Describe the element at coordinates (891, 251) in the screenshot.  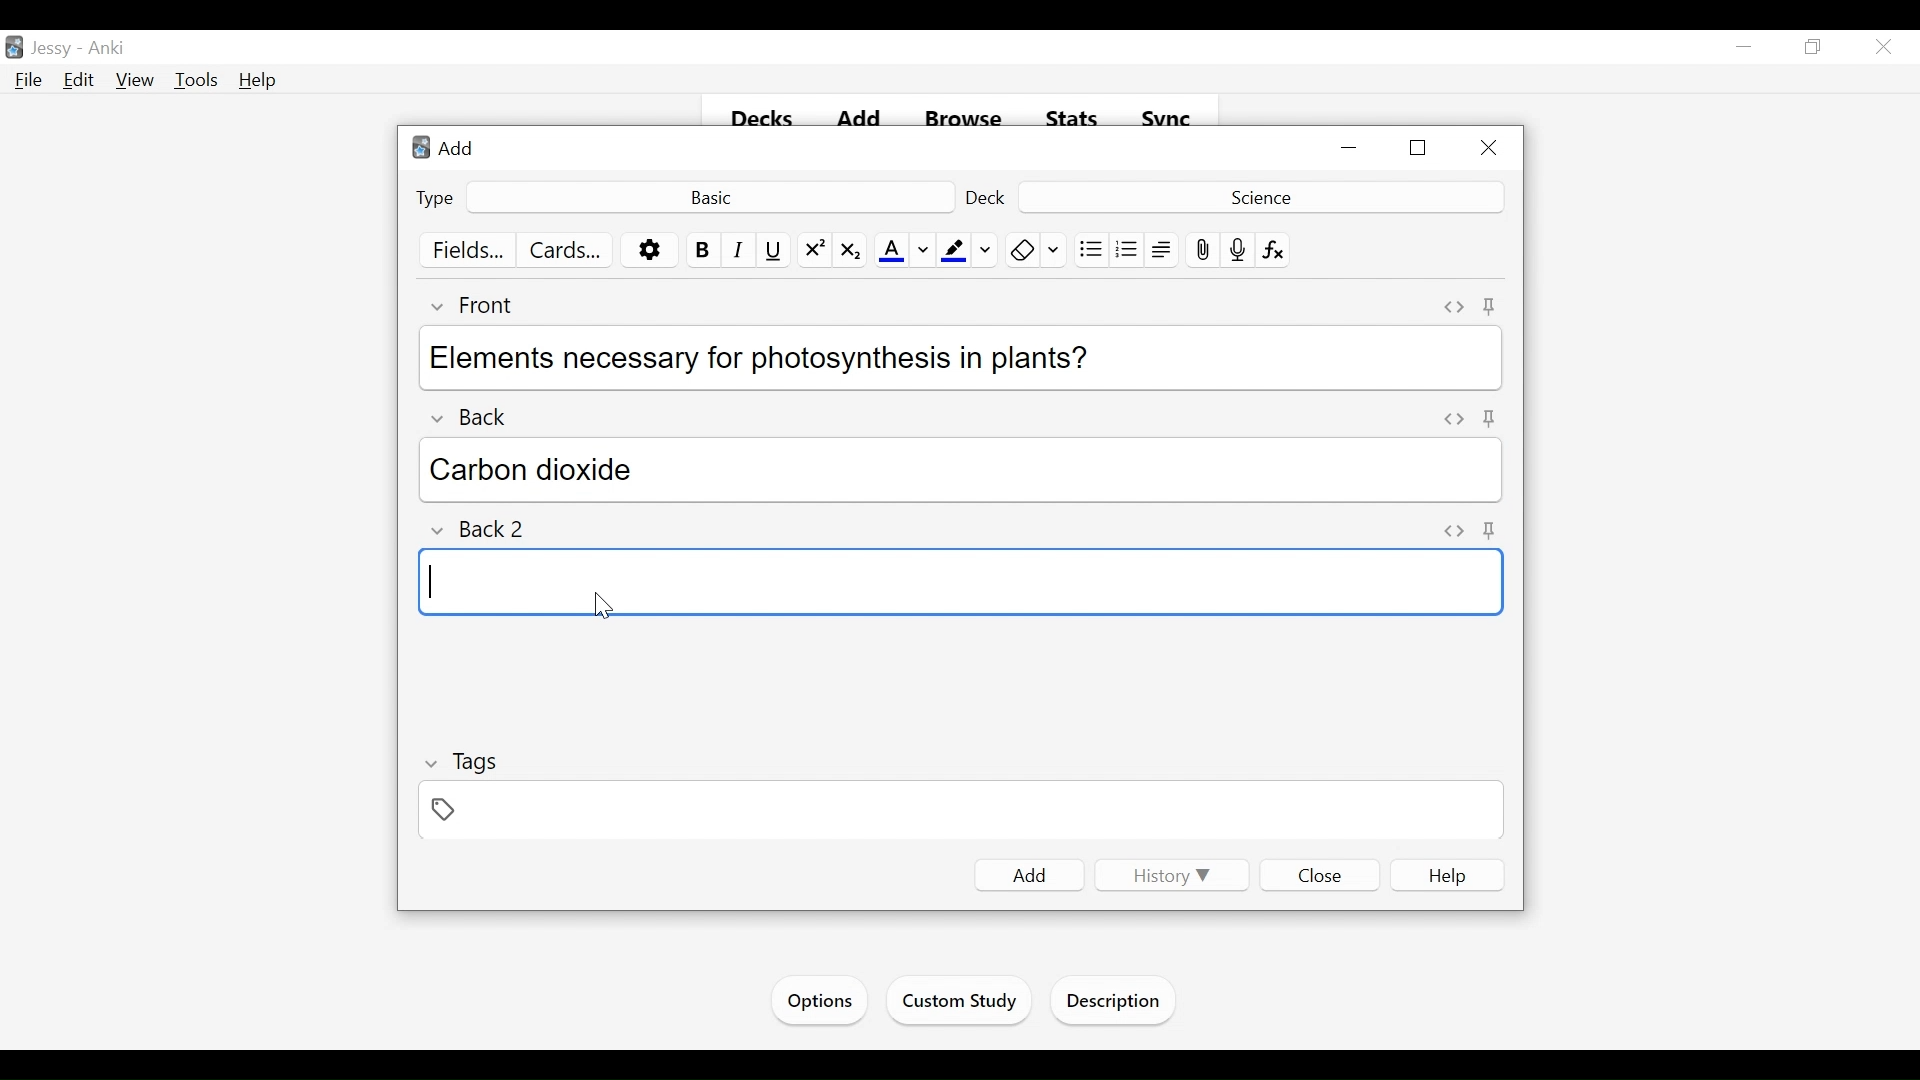
I see `Text Color` at that location.